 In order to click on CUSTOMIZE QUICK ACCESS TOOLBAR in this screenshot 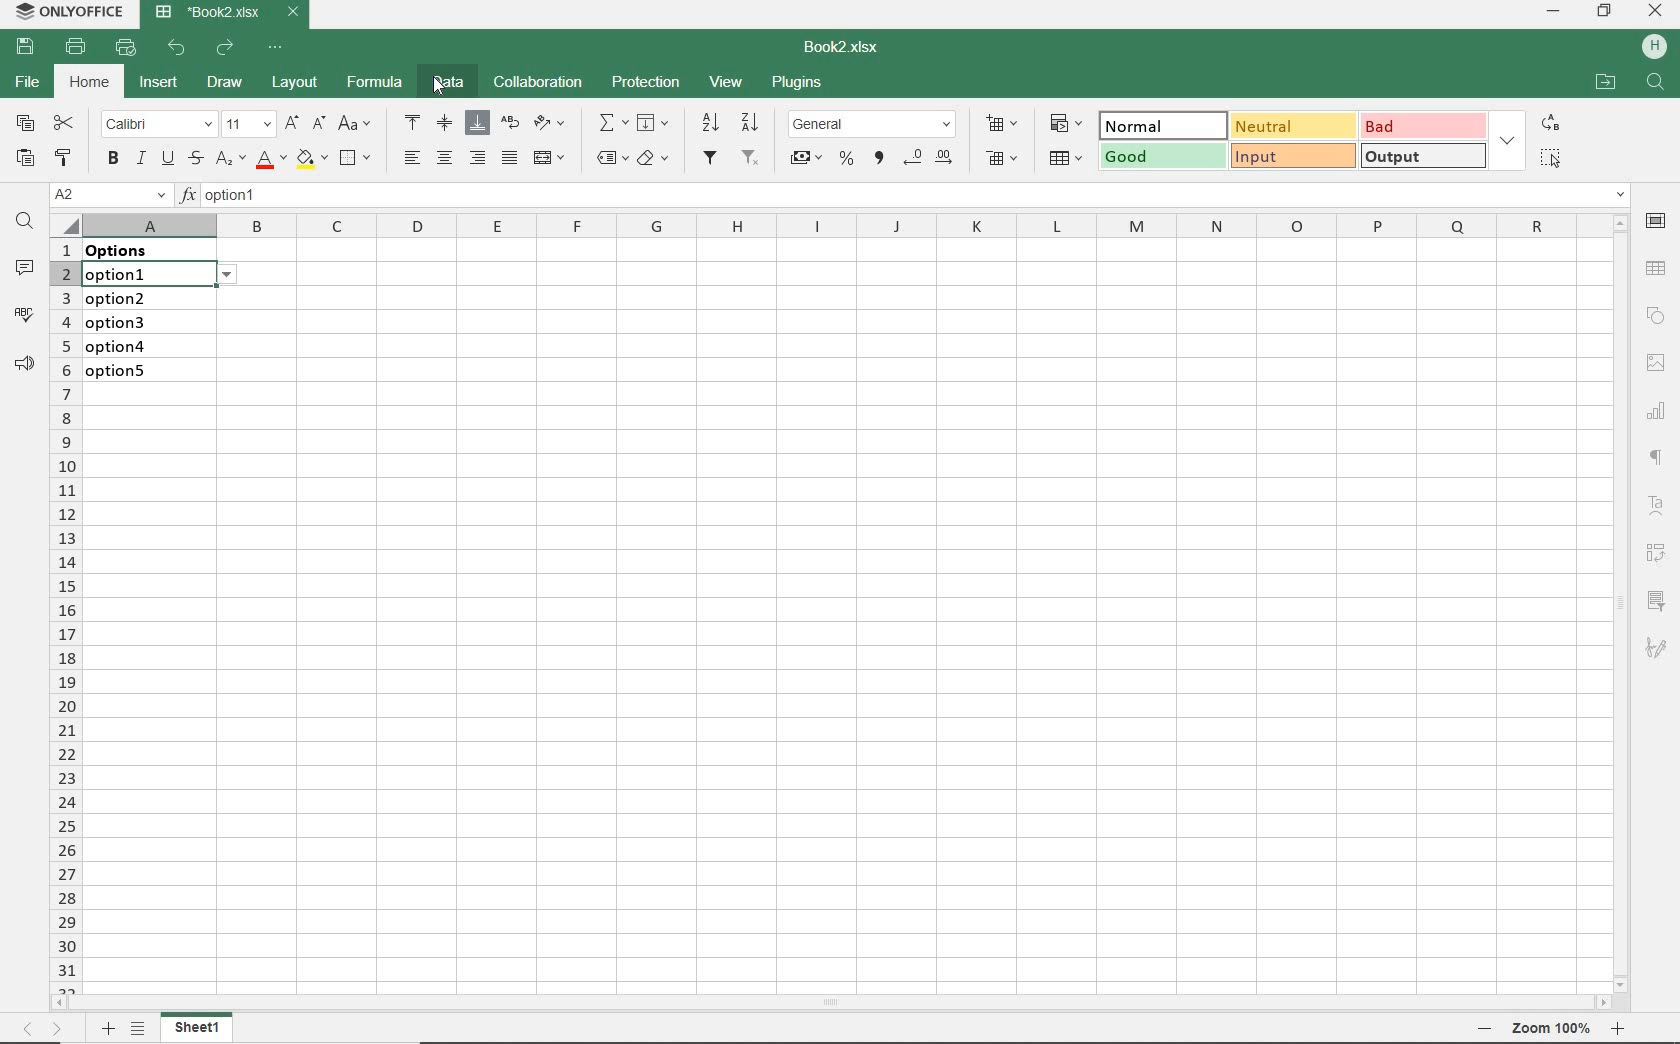, I will do `click(277, 48)`.